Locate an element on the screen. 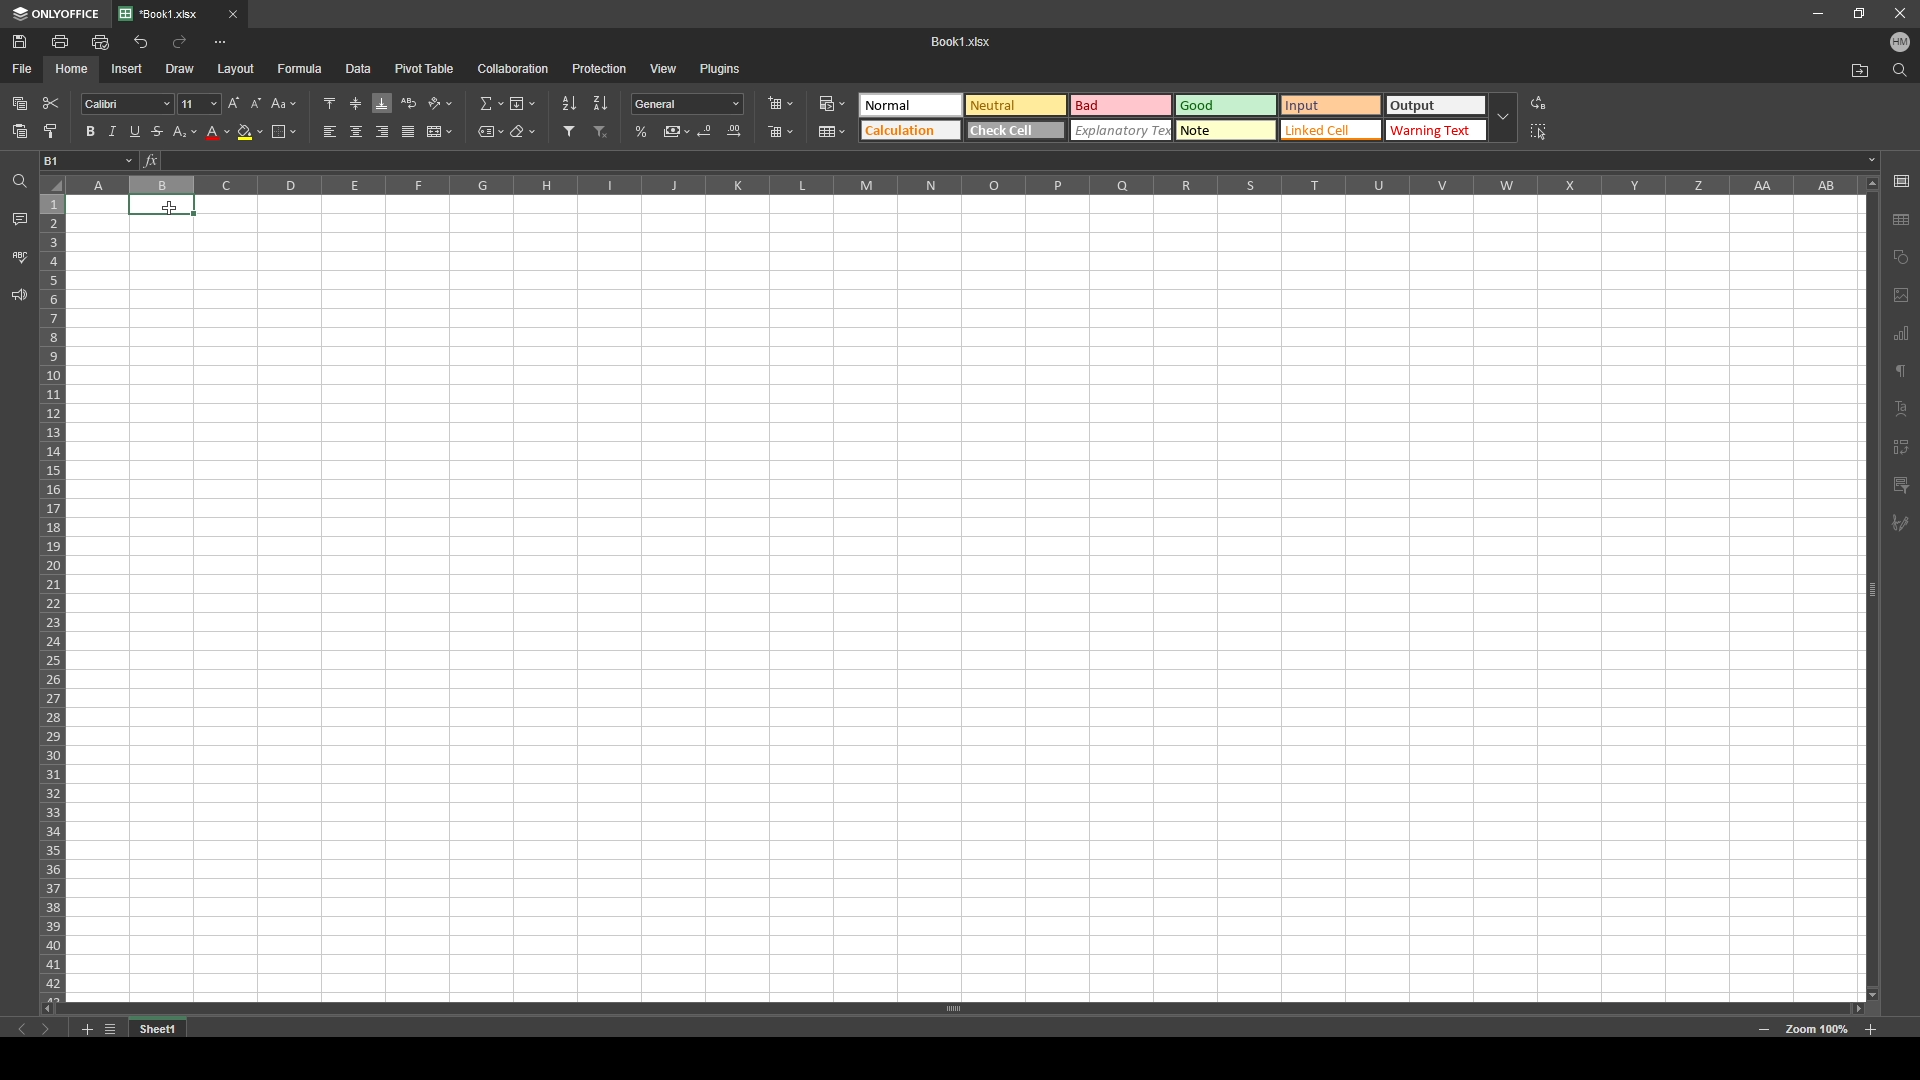  table is located at coordinates (834, 131).